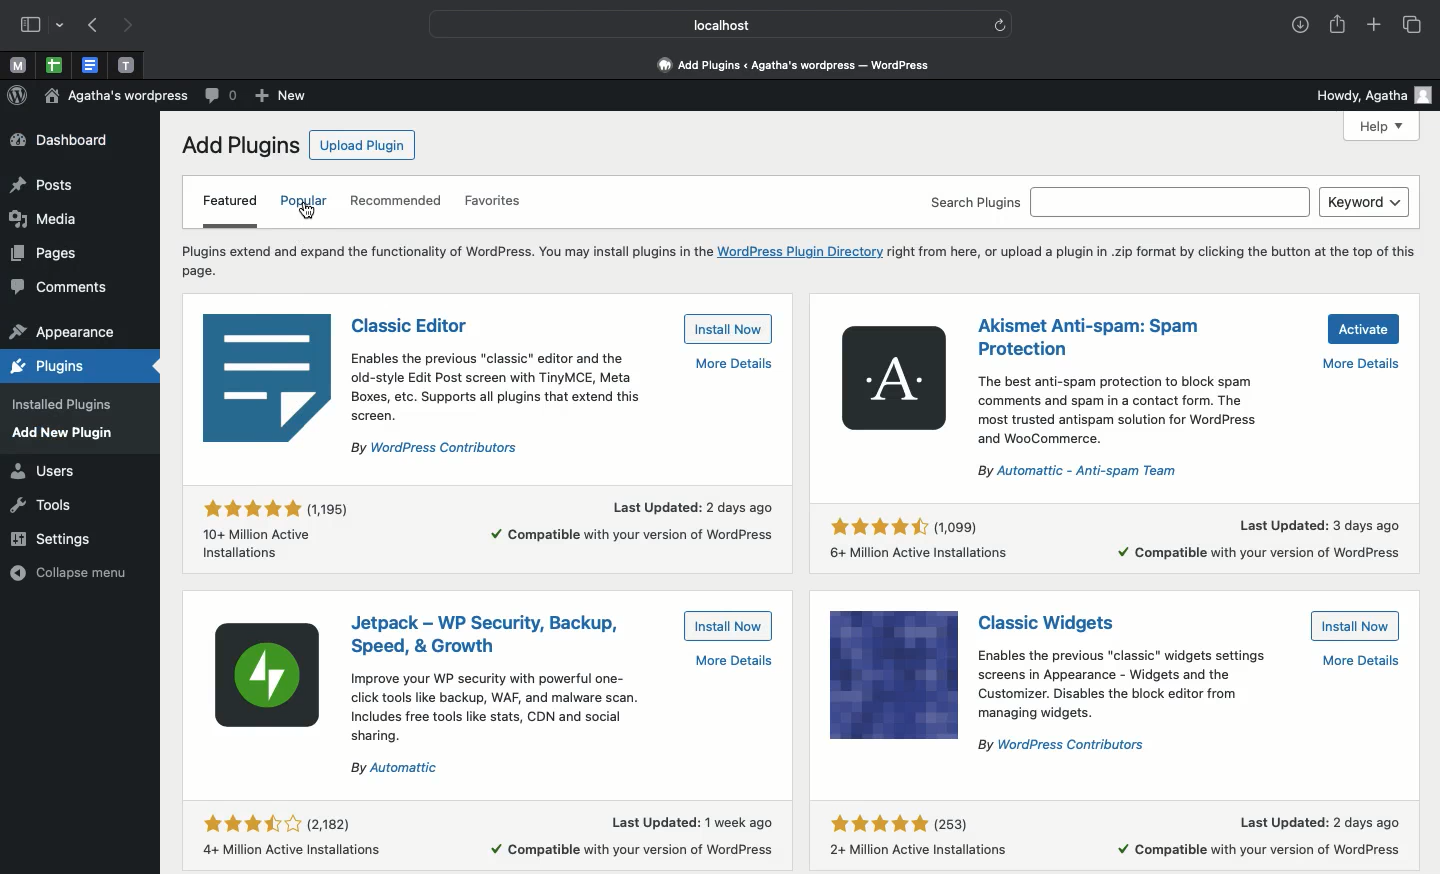  What do you see at coordinates (219, 97) in the screenshot?
I see `Comment` at bounding box center [219, 97].